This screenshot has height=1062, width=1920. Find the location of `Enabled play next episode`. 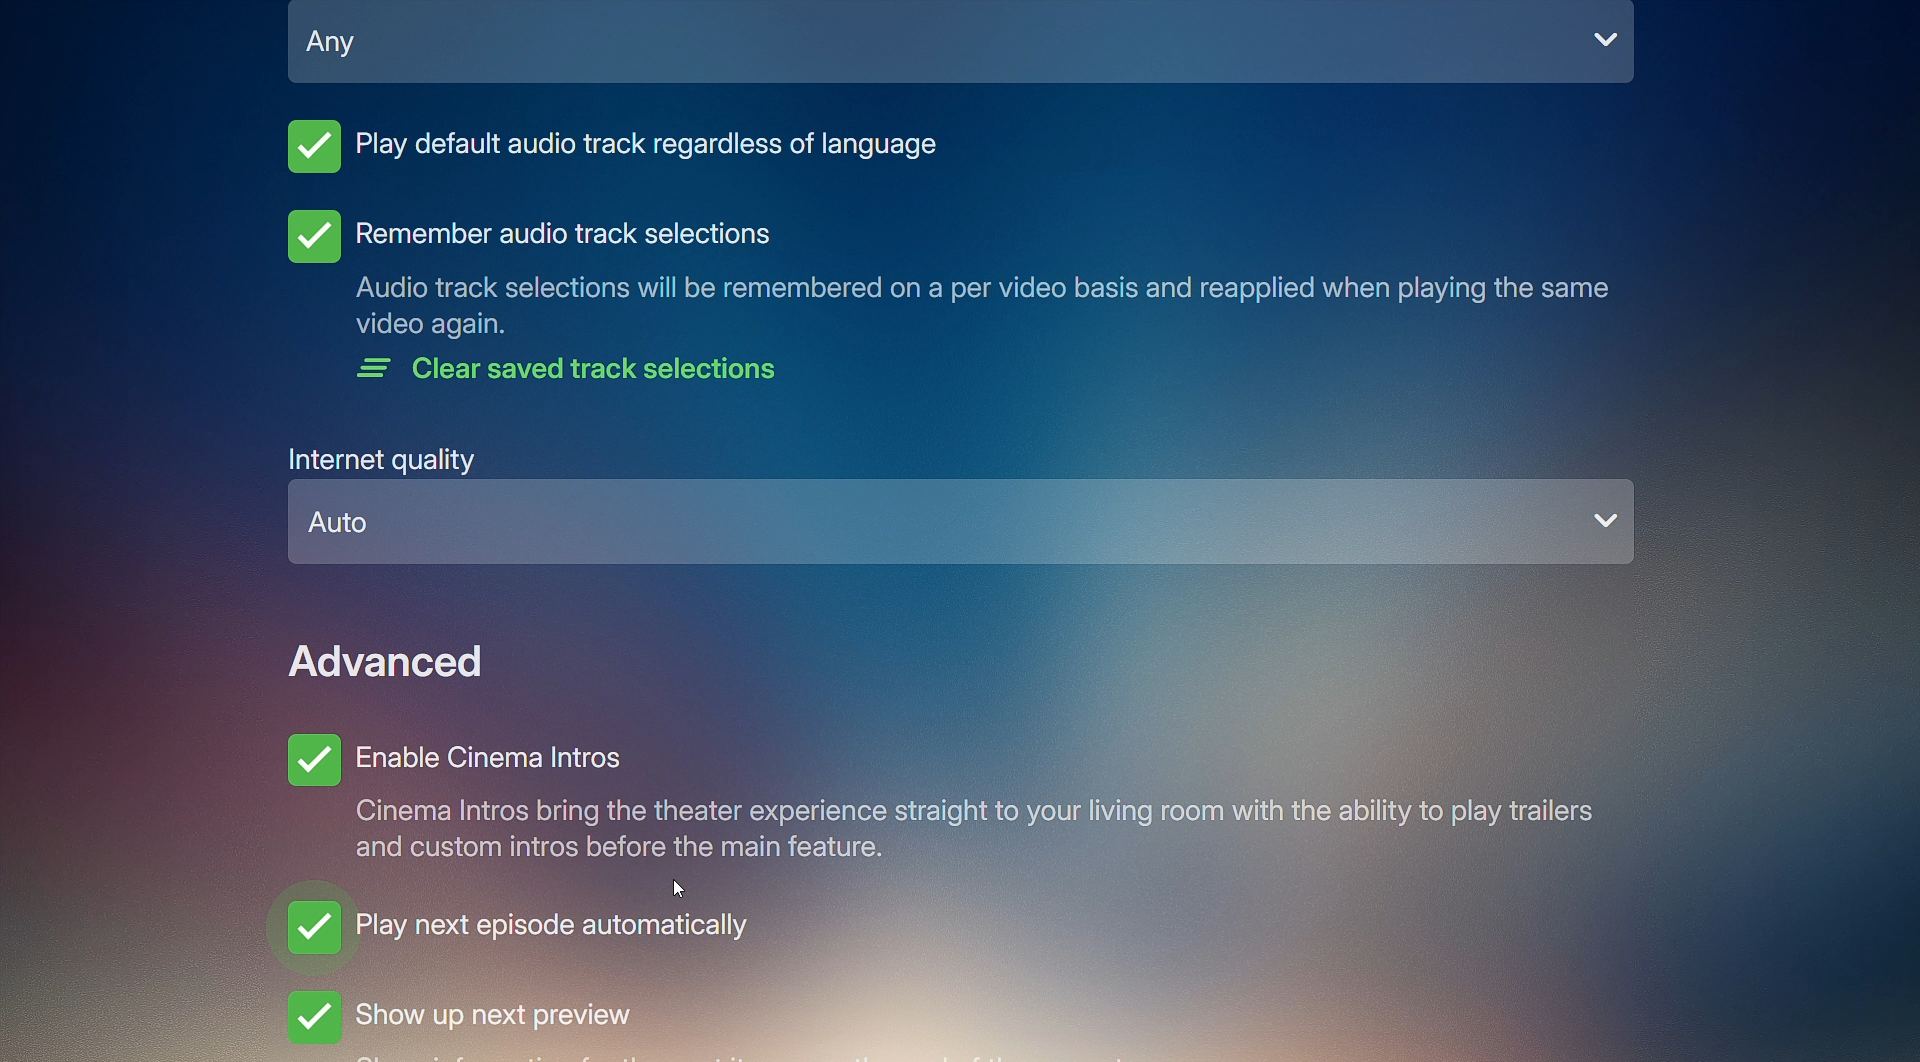

Enabled play next episode is located at coordinates (519, 937).